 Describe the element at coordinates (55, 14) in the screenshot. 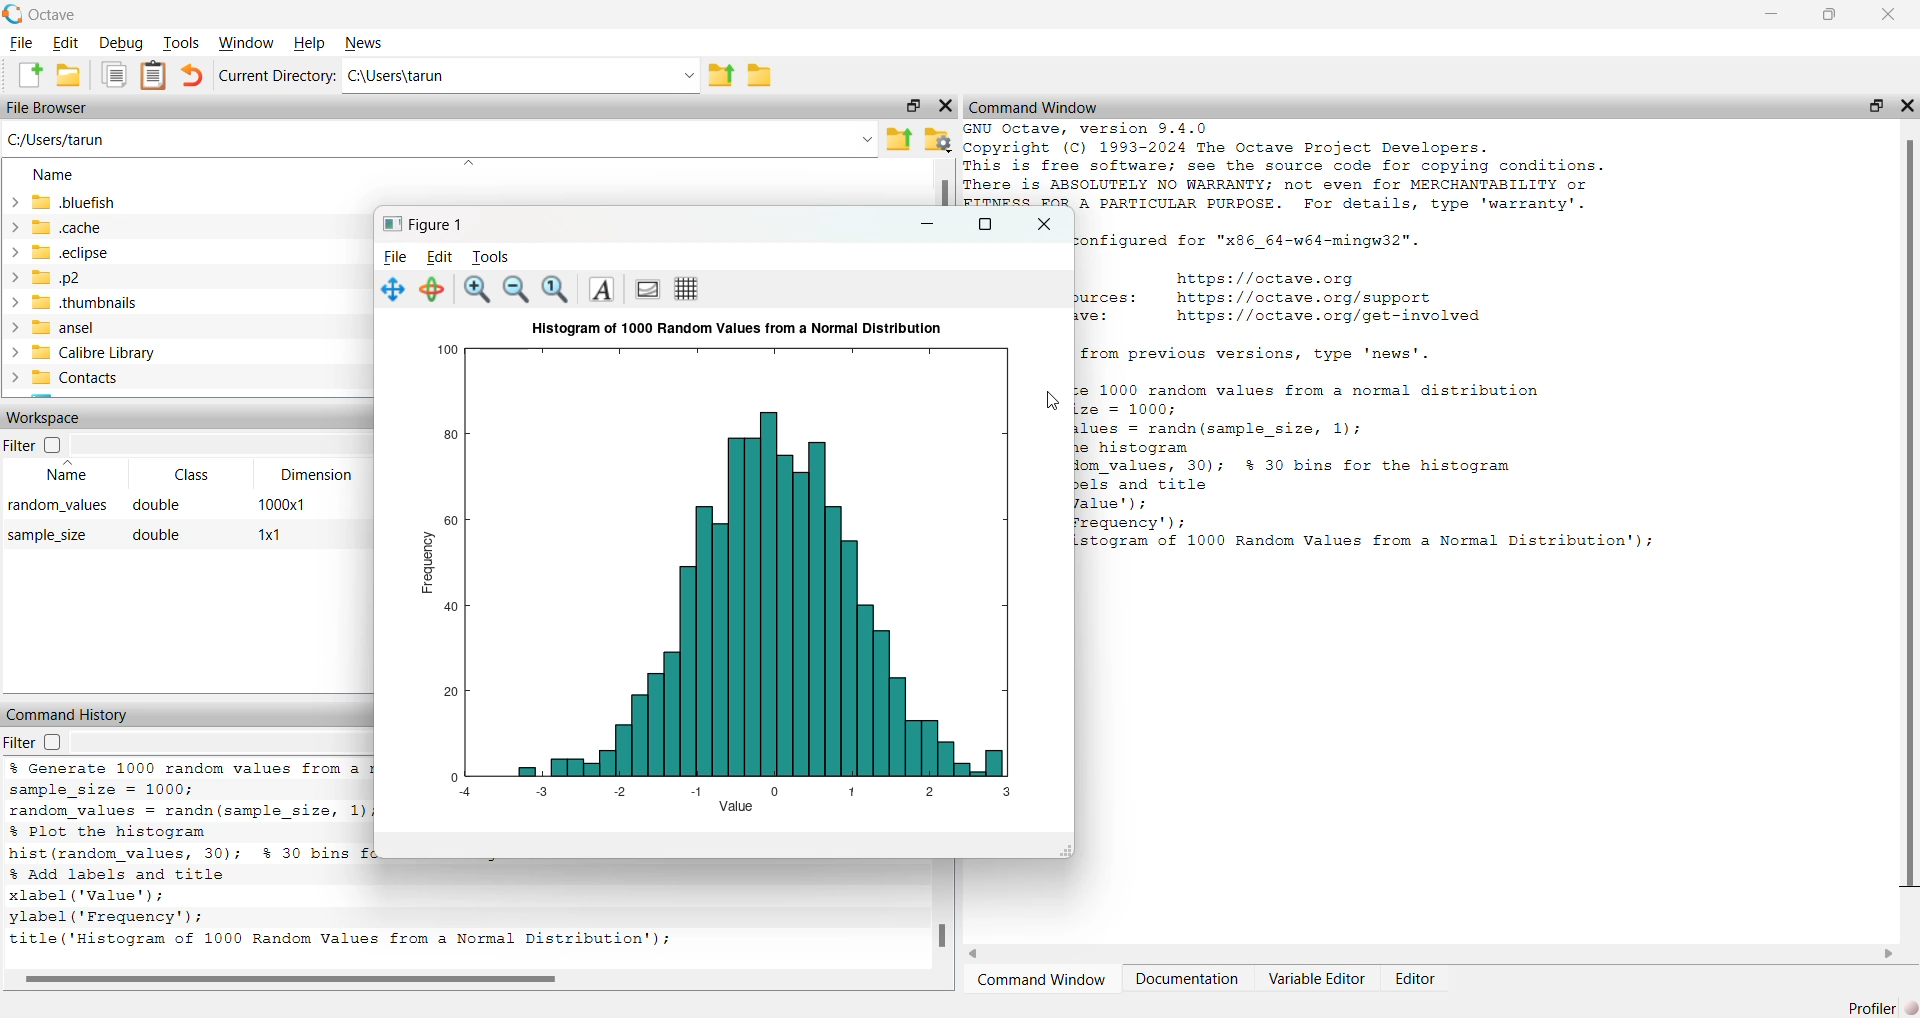

I see `Octave` at that location.